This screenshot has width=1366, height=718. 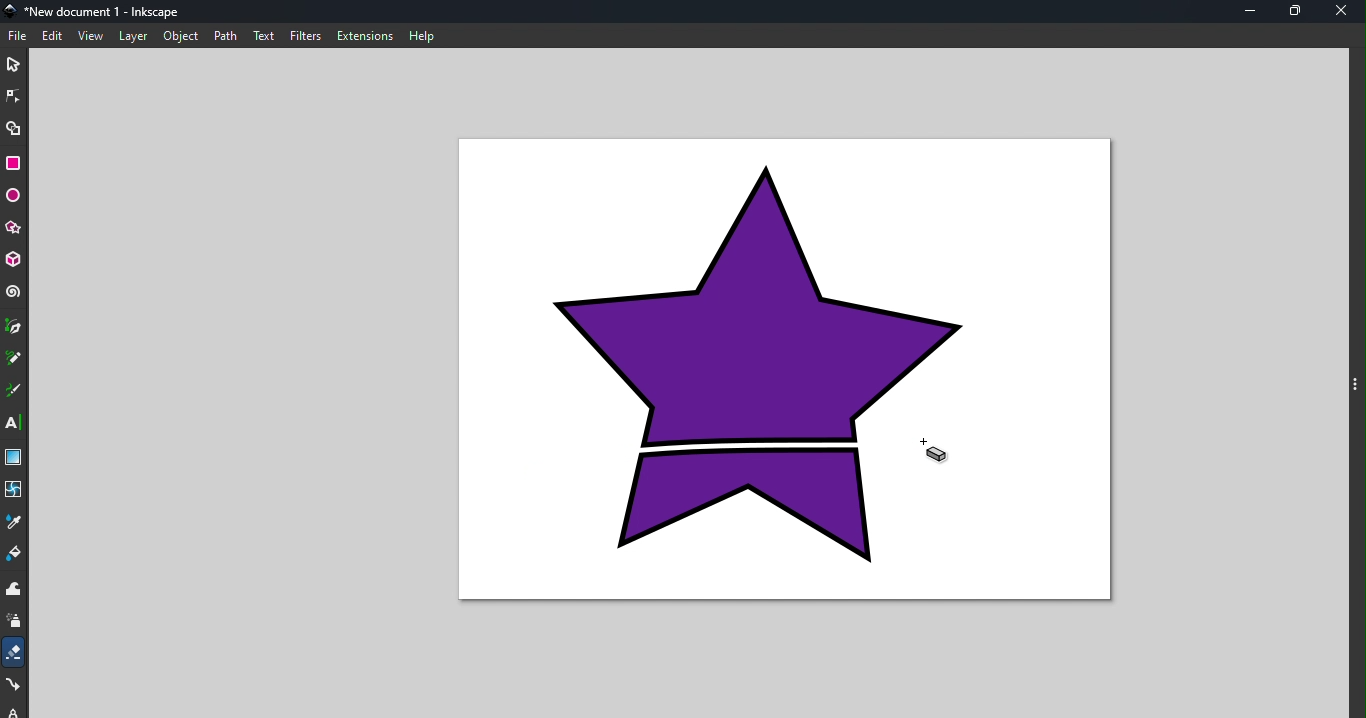 What do you see at coordinates (1299, 12) in the screenshot?
I see `maximize` at bounding box center [1299, 12].